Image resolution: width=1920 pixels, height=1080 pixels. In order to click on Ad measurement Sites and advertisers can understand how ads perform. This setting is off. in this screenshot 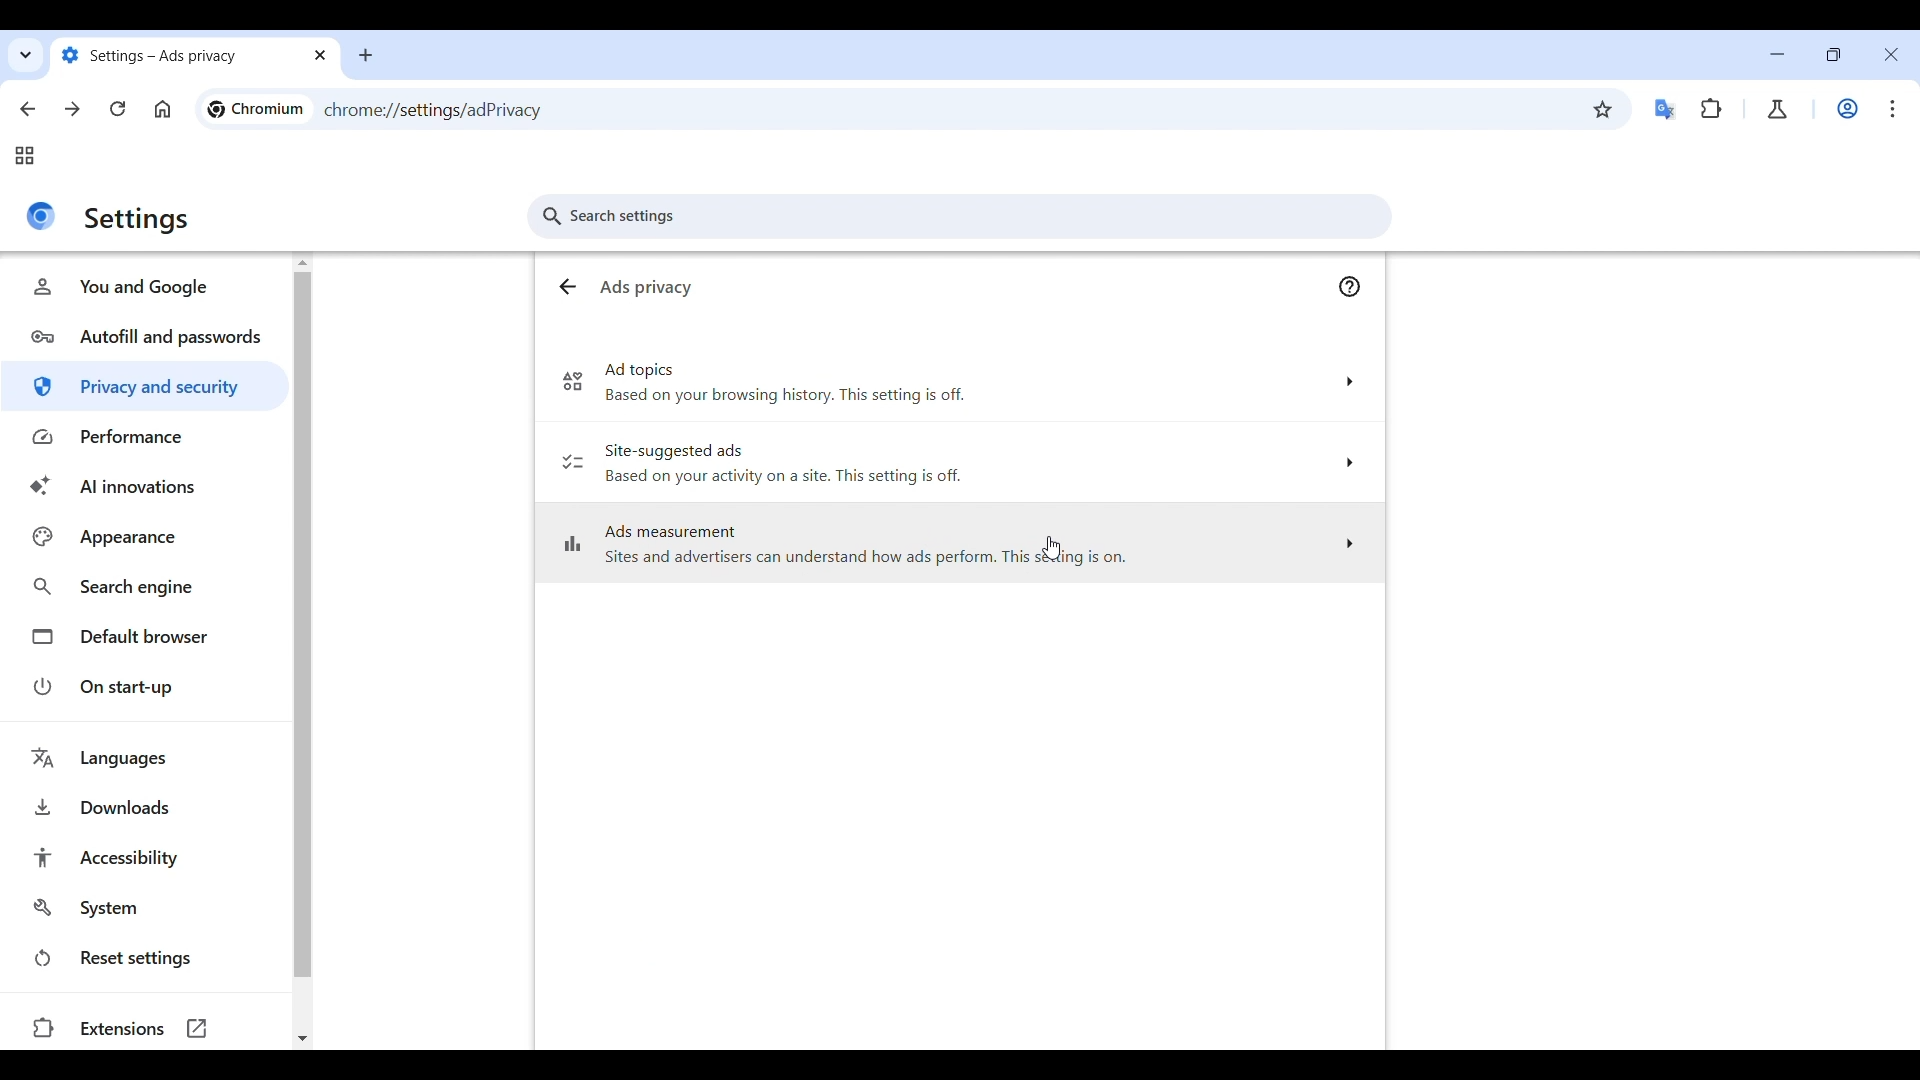, I will do `click(957, 549)`.